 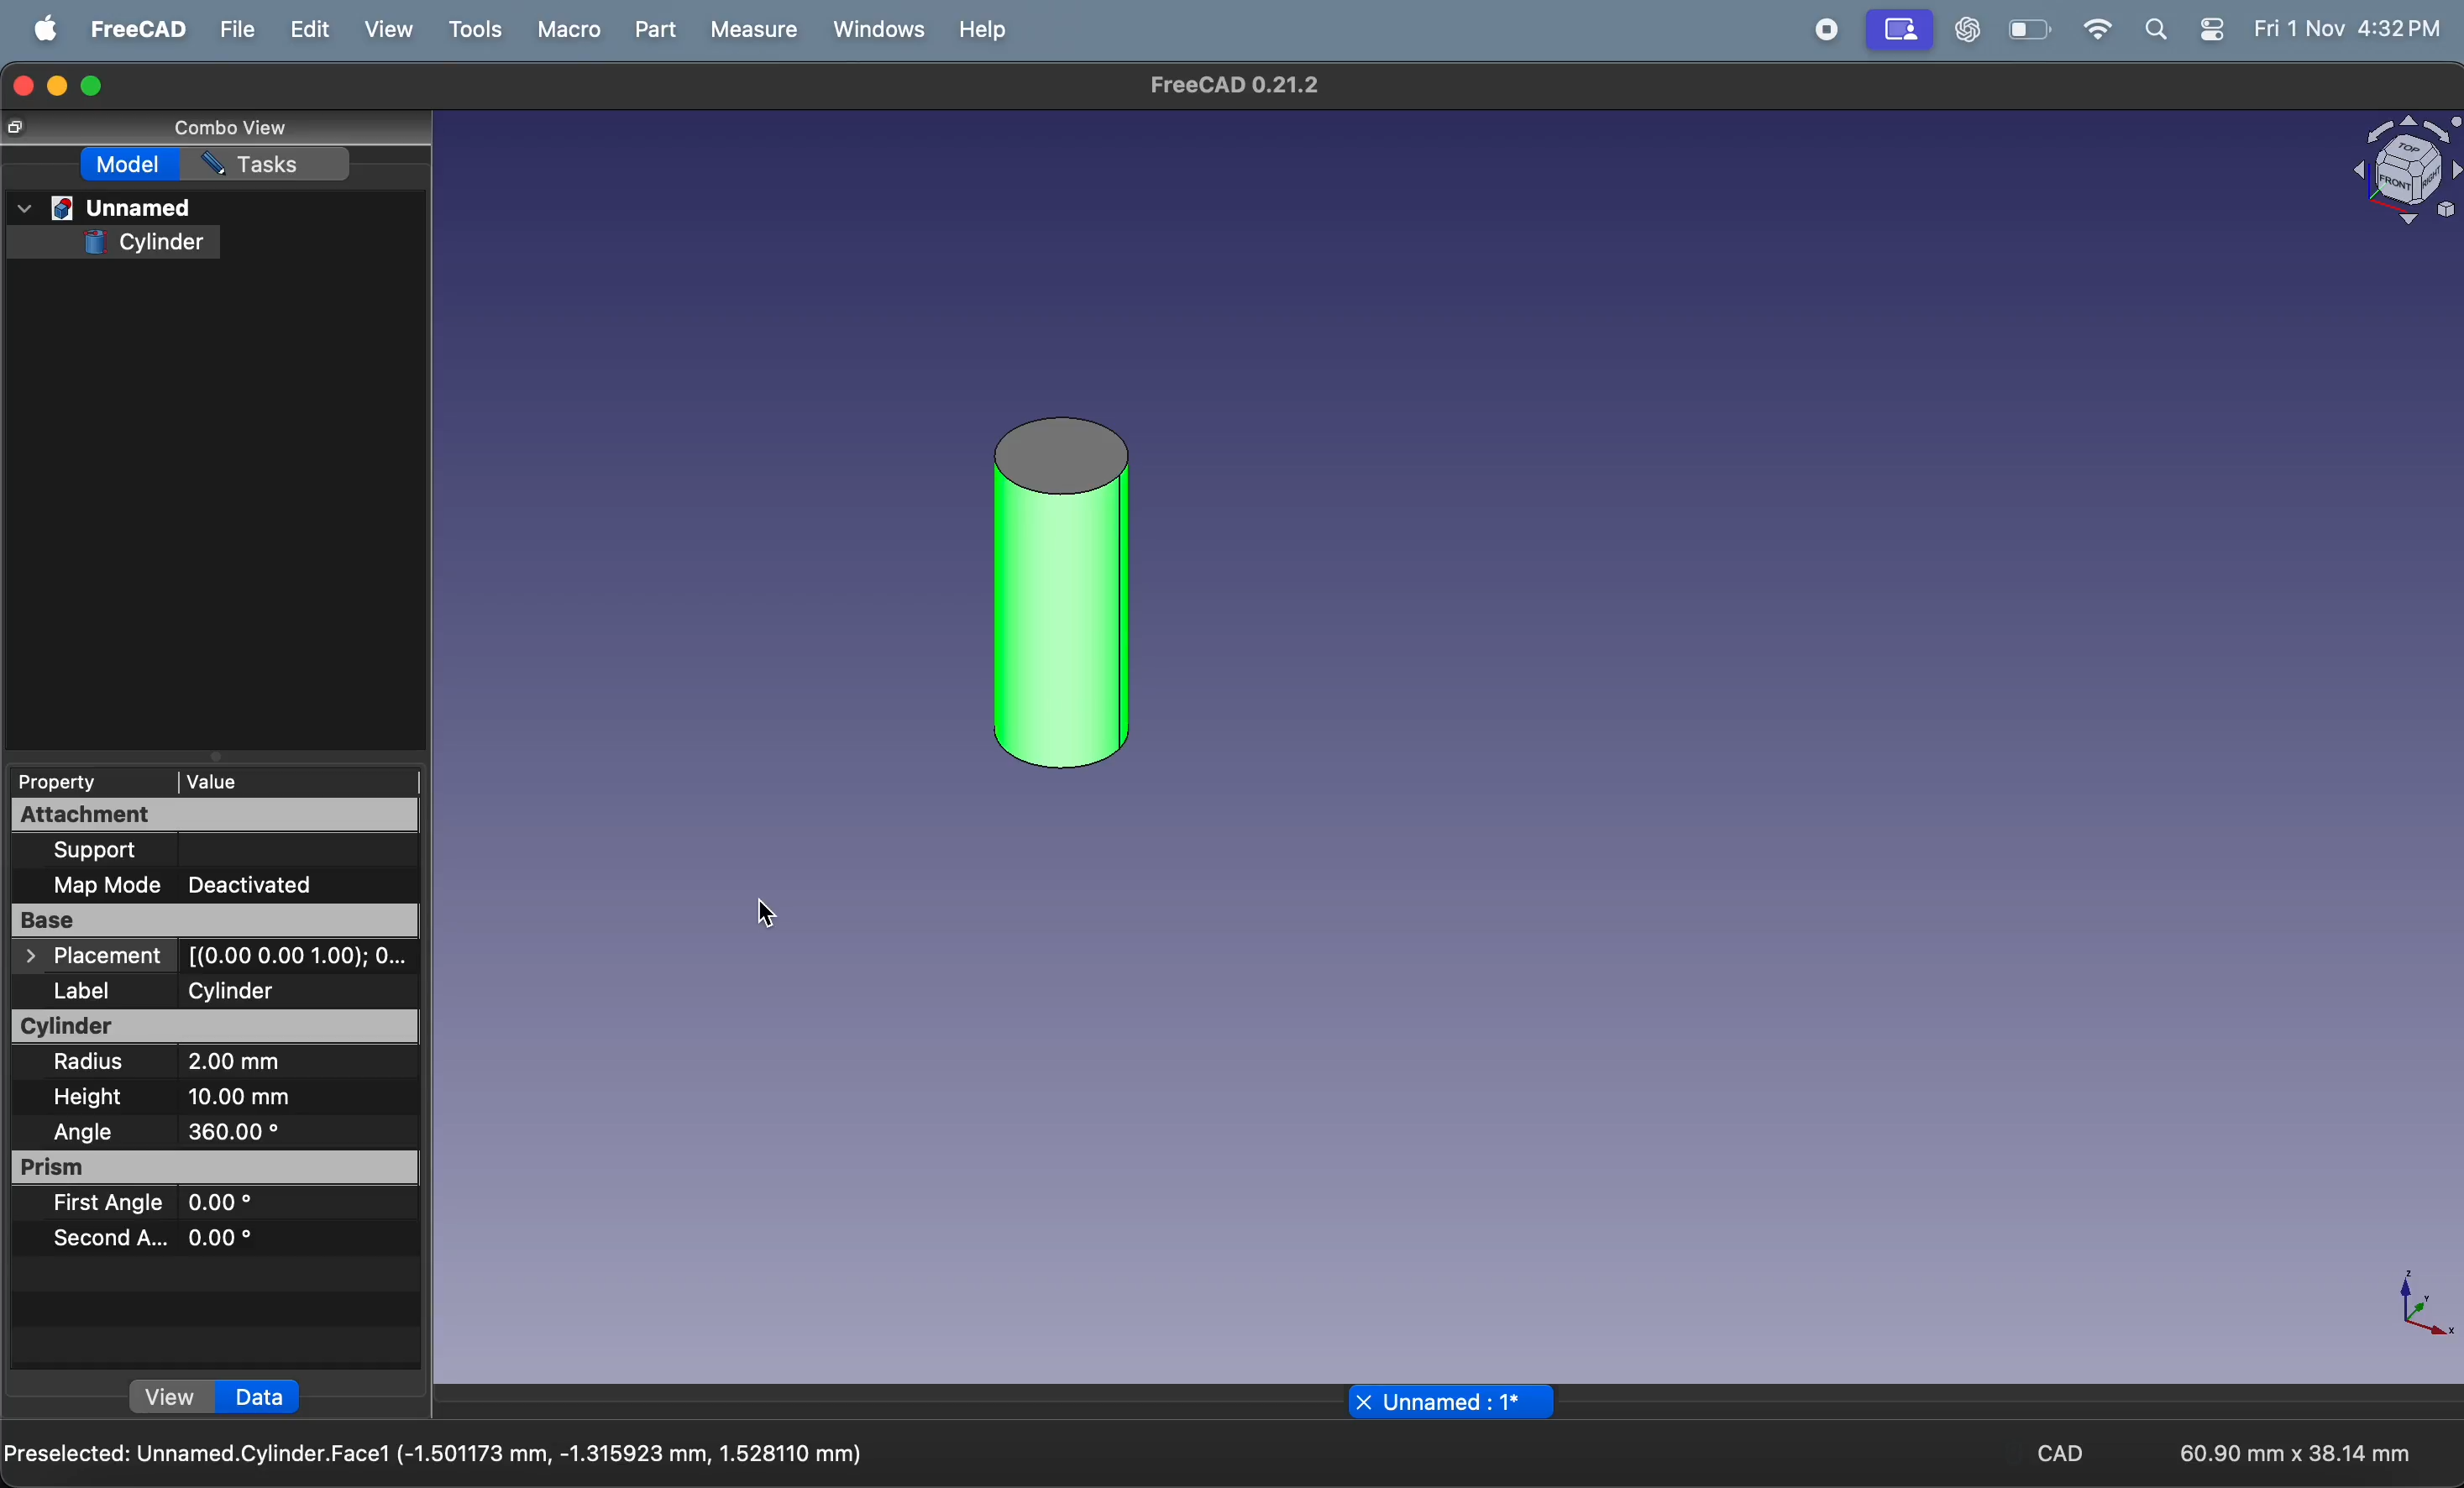 I want to click on 10.00 mm, so click(x=252, y=1097).